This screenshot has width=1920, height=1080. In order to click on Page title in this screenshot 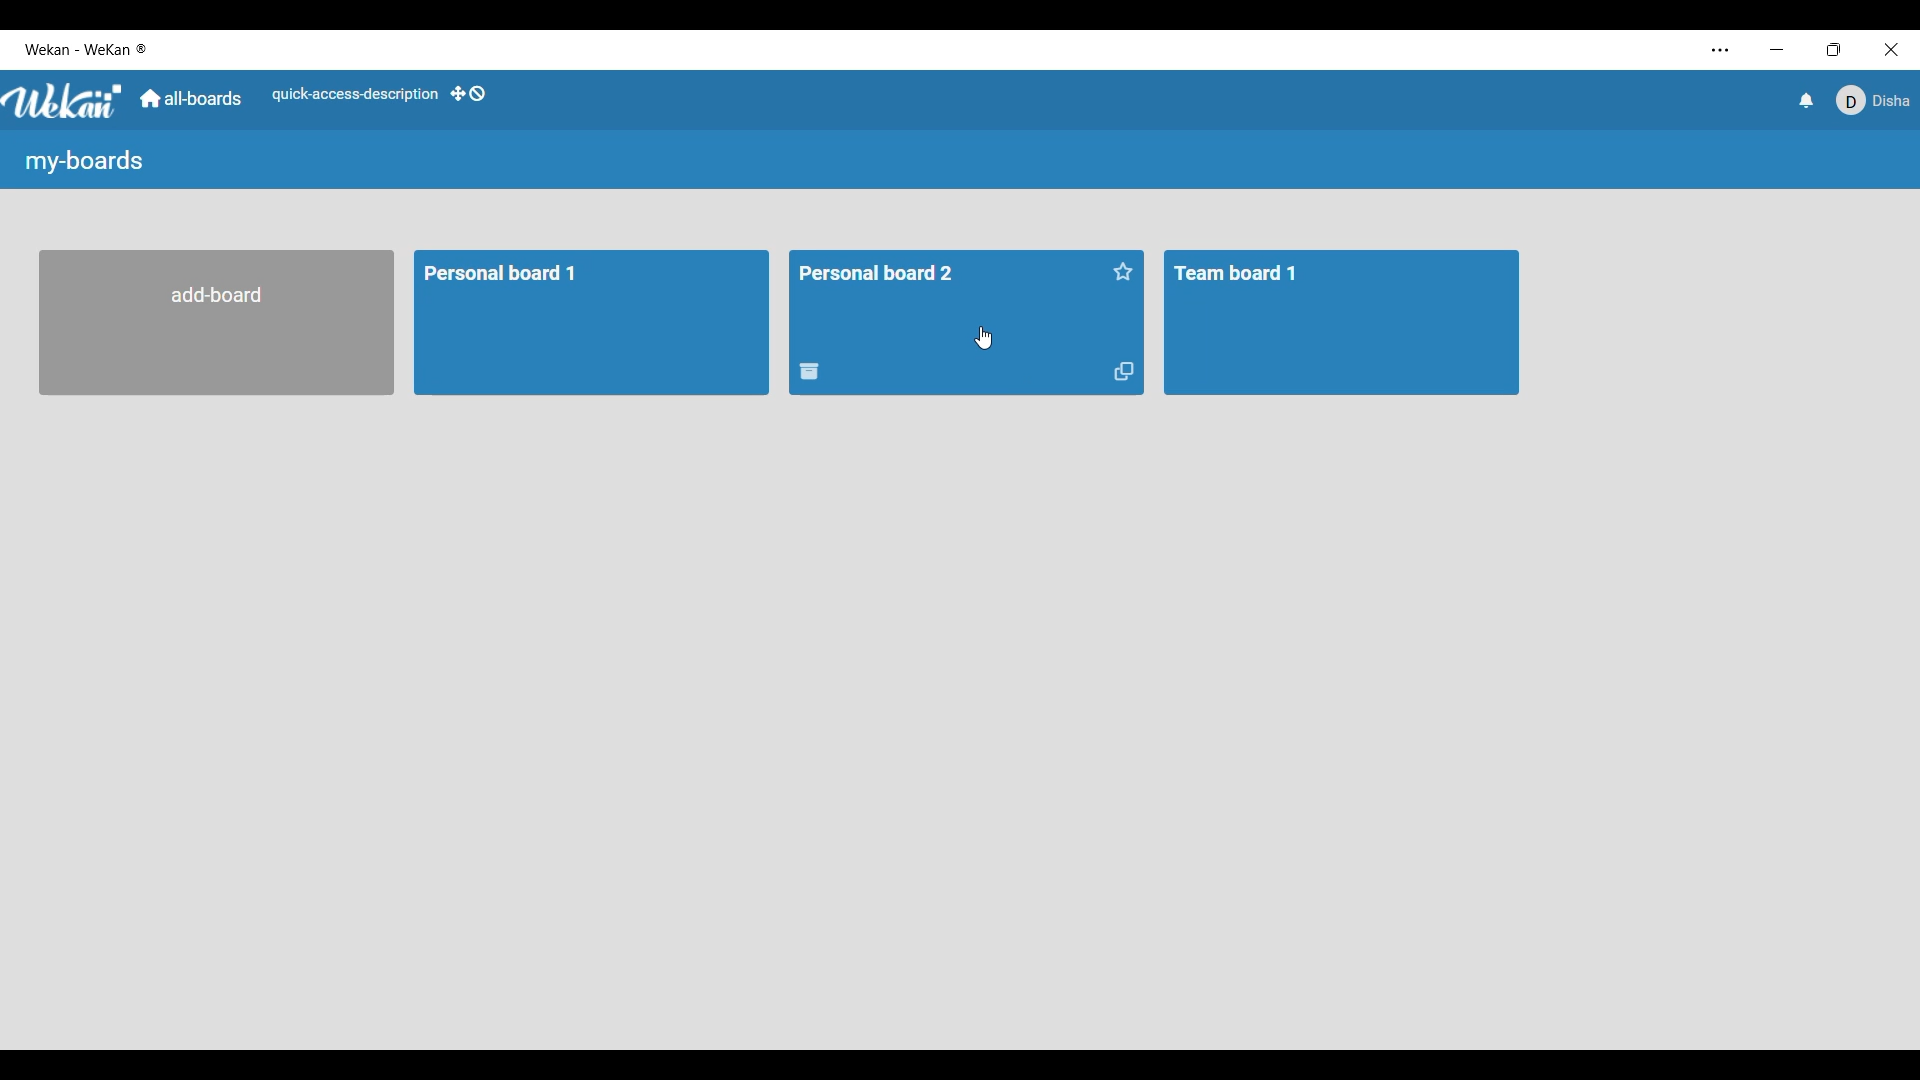, I will do `click(84, 162)`.